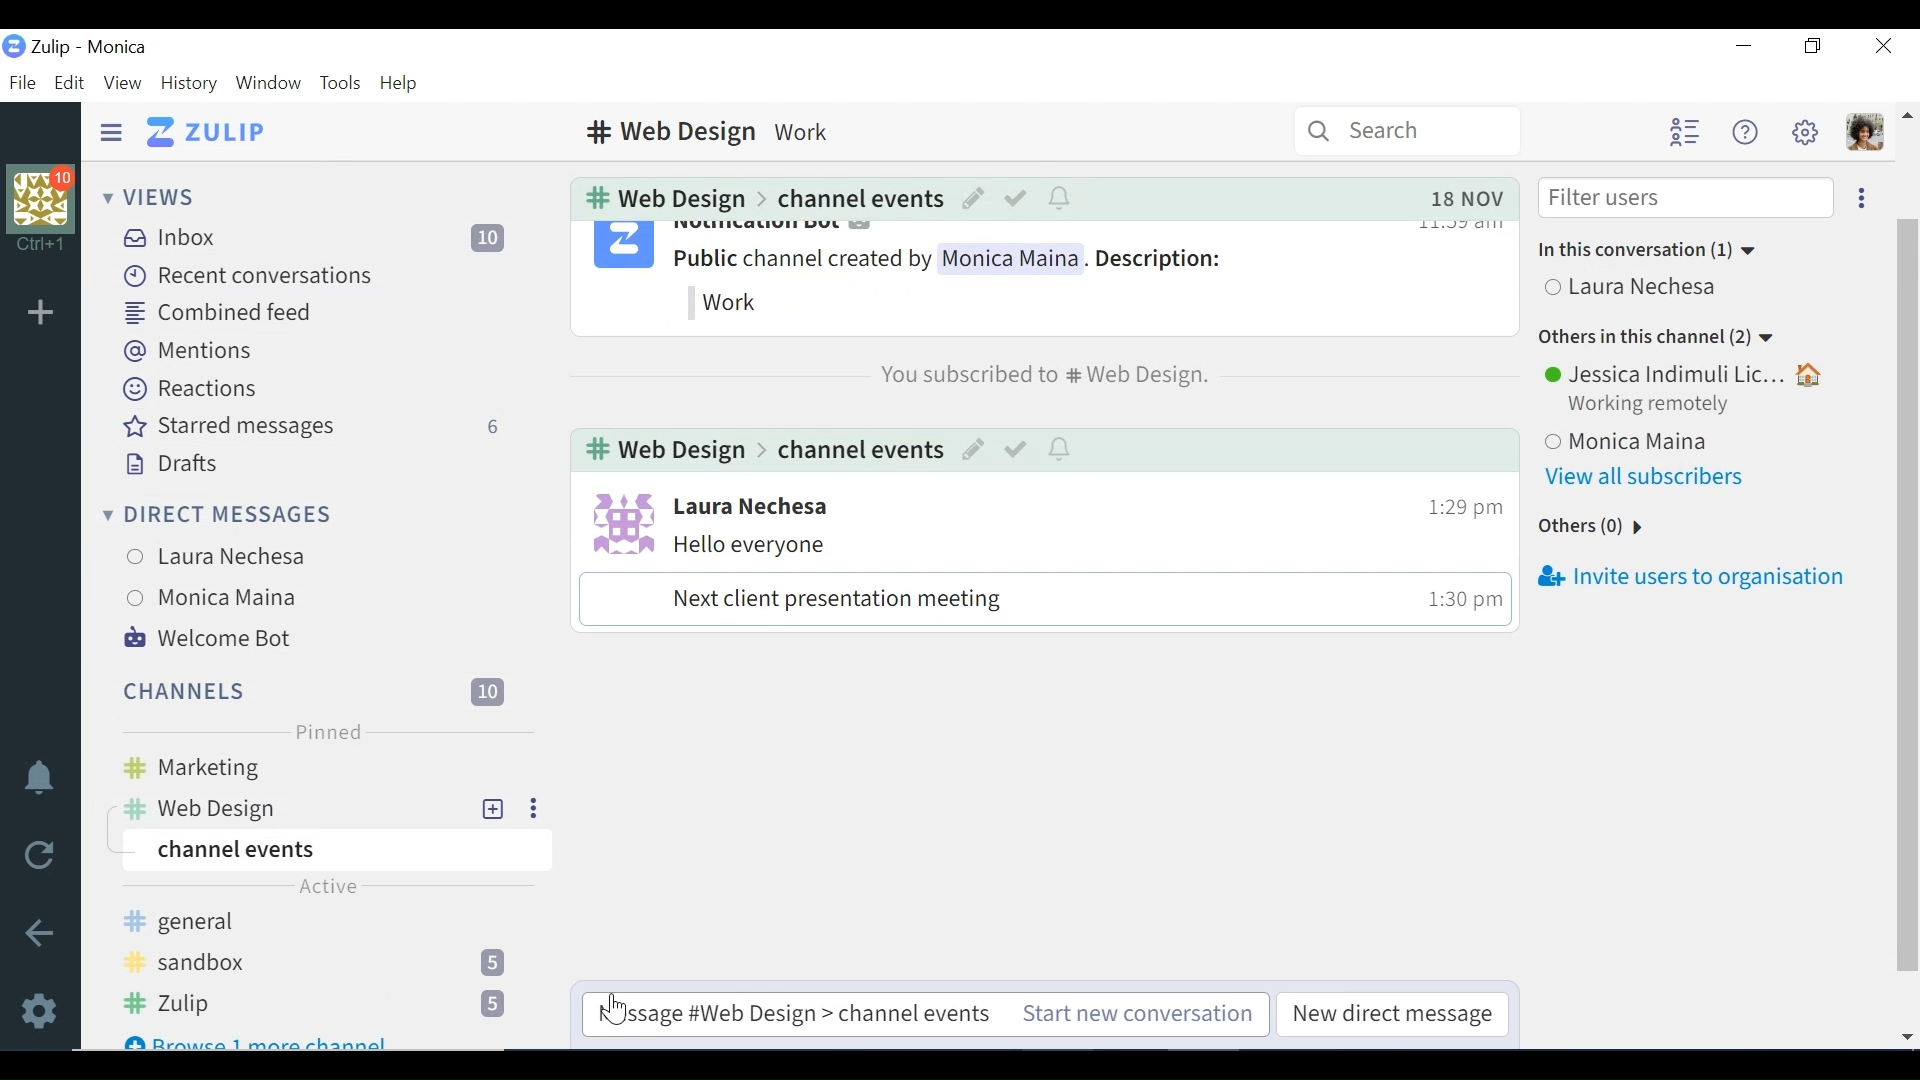 The image size is (1920, 1080). I want to click on web design channel, so click(662, 452).